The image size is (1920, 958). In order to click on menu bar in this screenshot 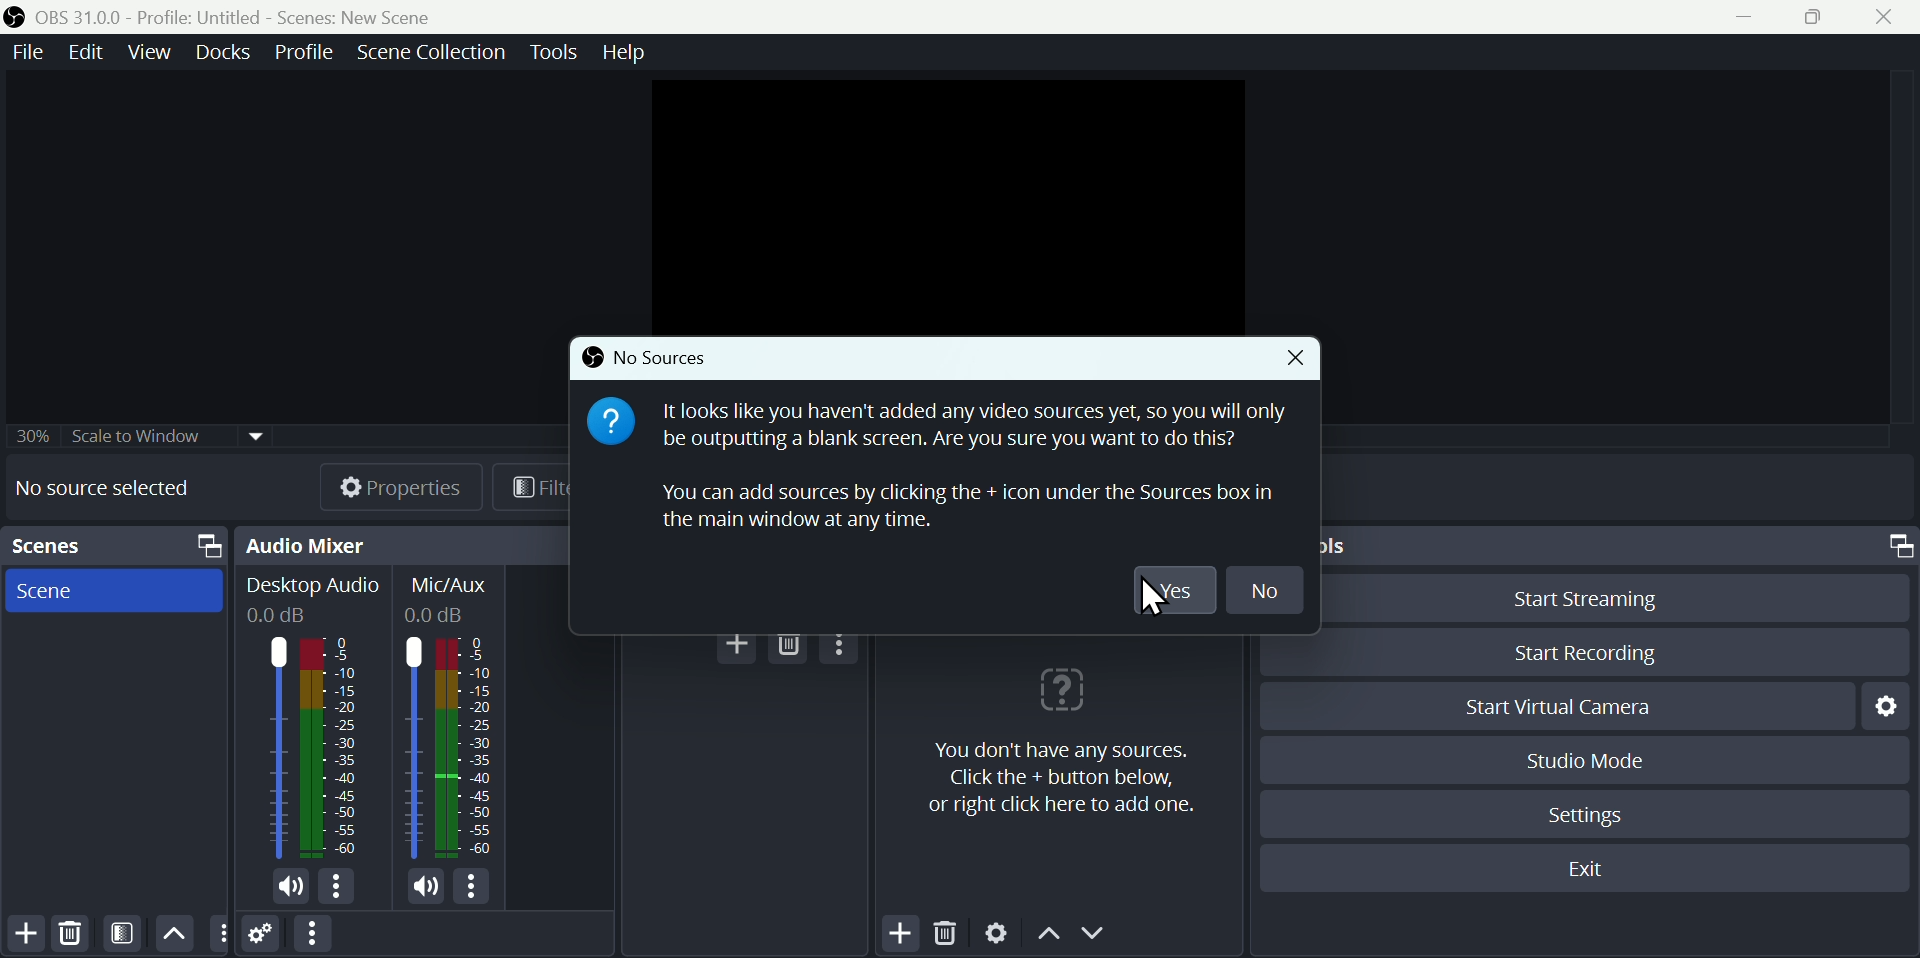, I will do `click(340, 888)`.